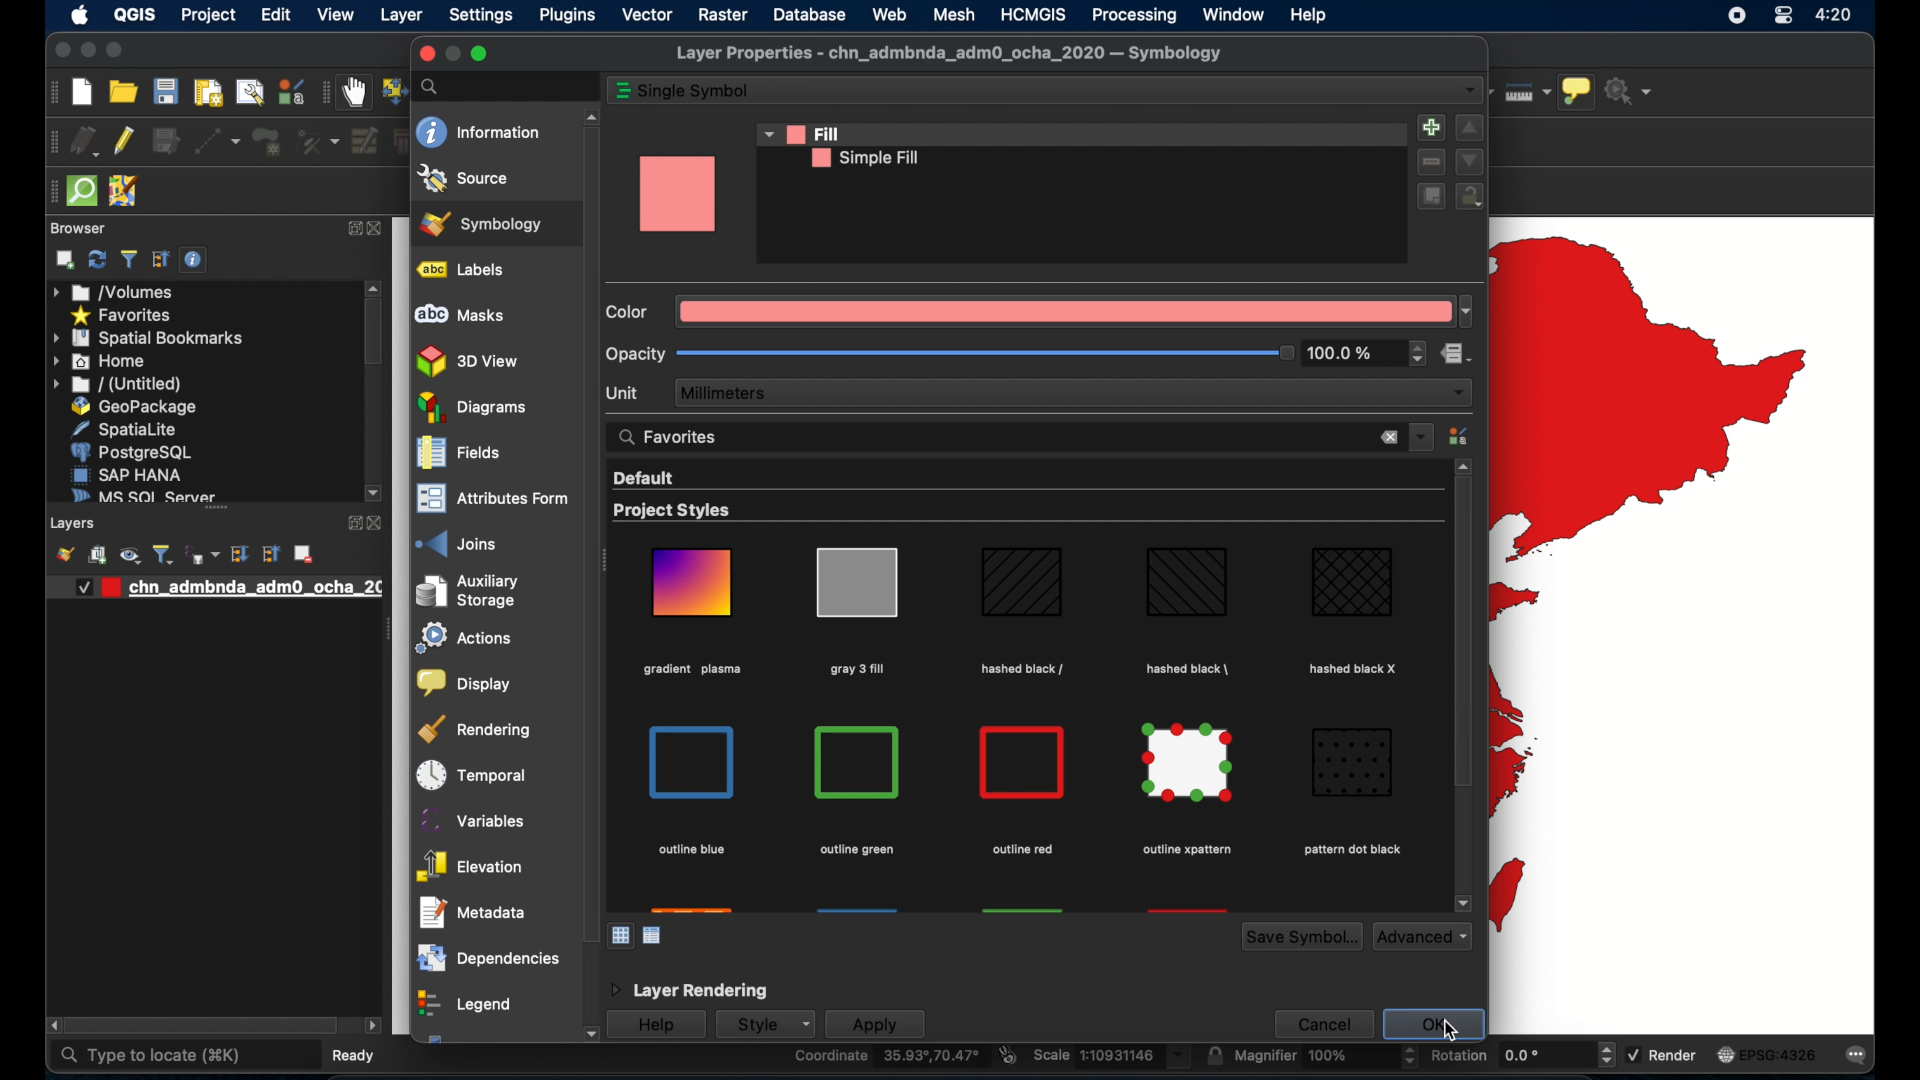  I want to click on filter legen, so click(163, 554).